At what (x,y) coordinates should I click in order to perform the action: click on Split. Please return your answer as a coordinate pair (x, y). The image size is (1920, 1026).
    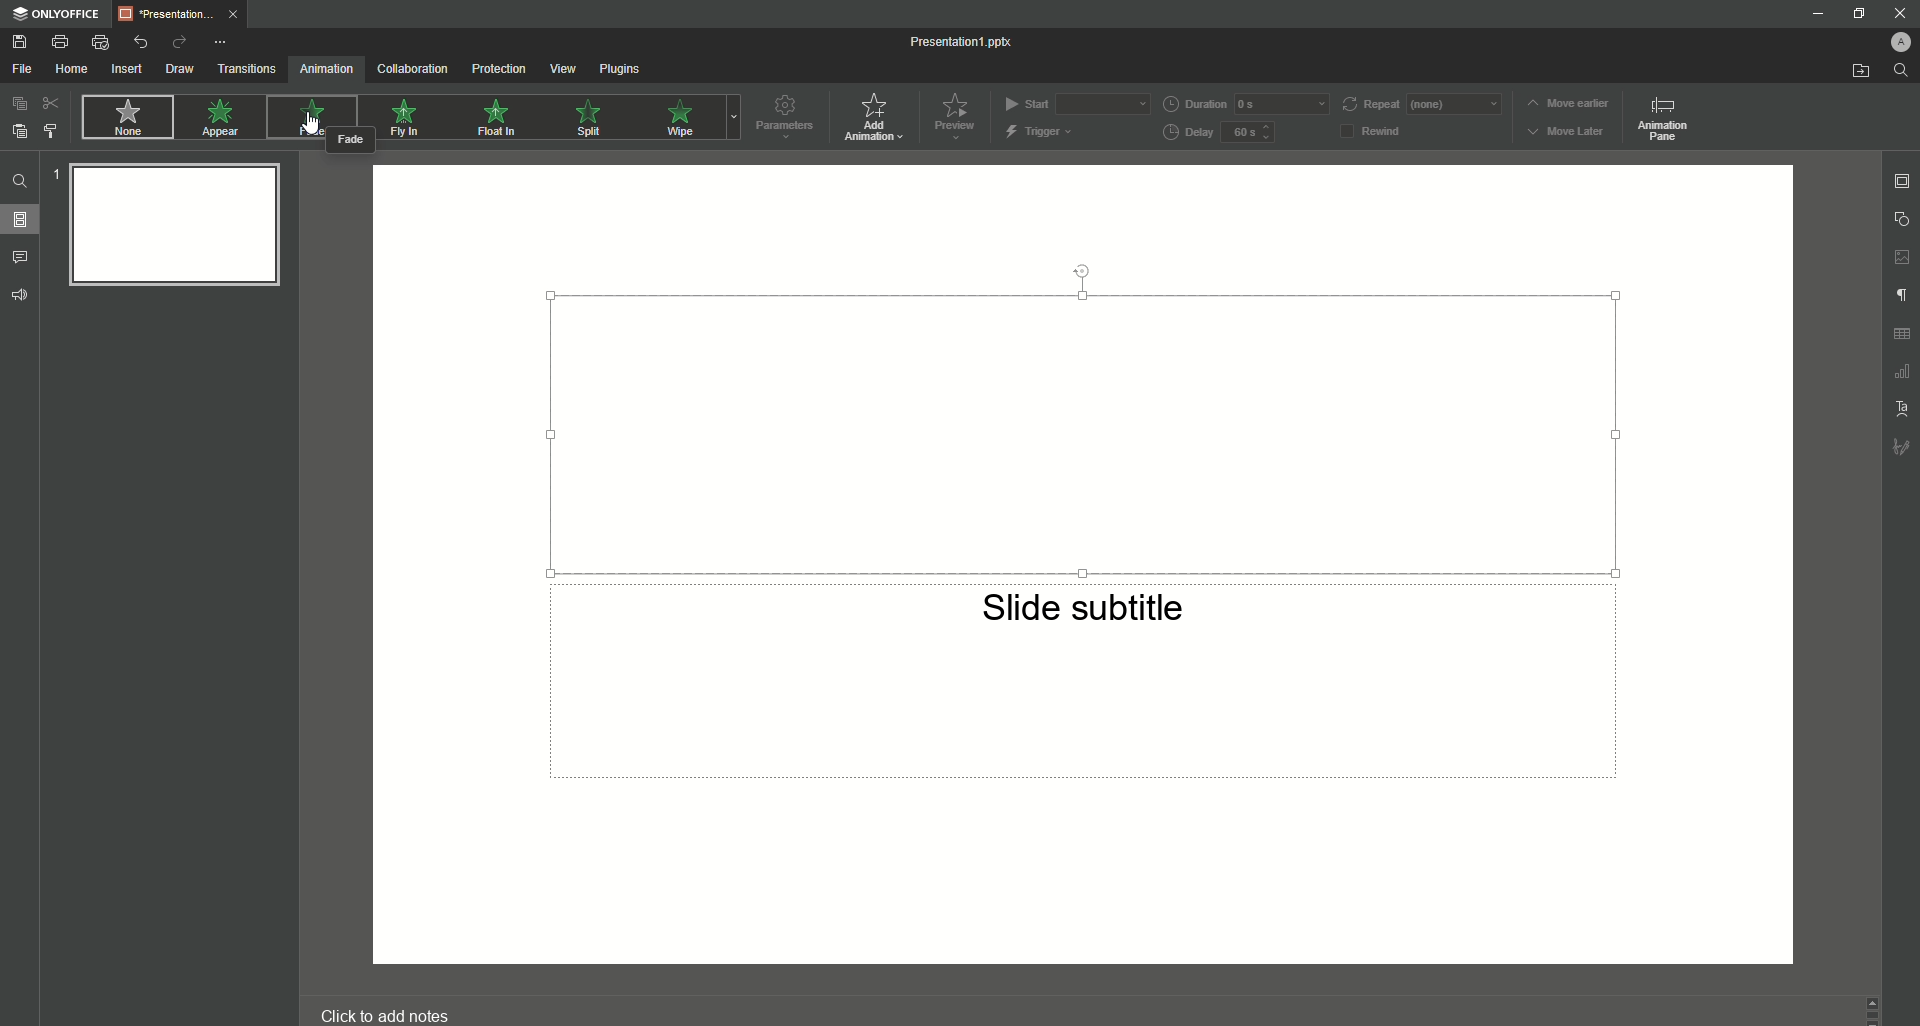
    Looking at the image, I should click on (595, 117).